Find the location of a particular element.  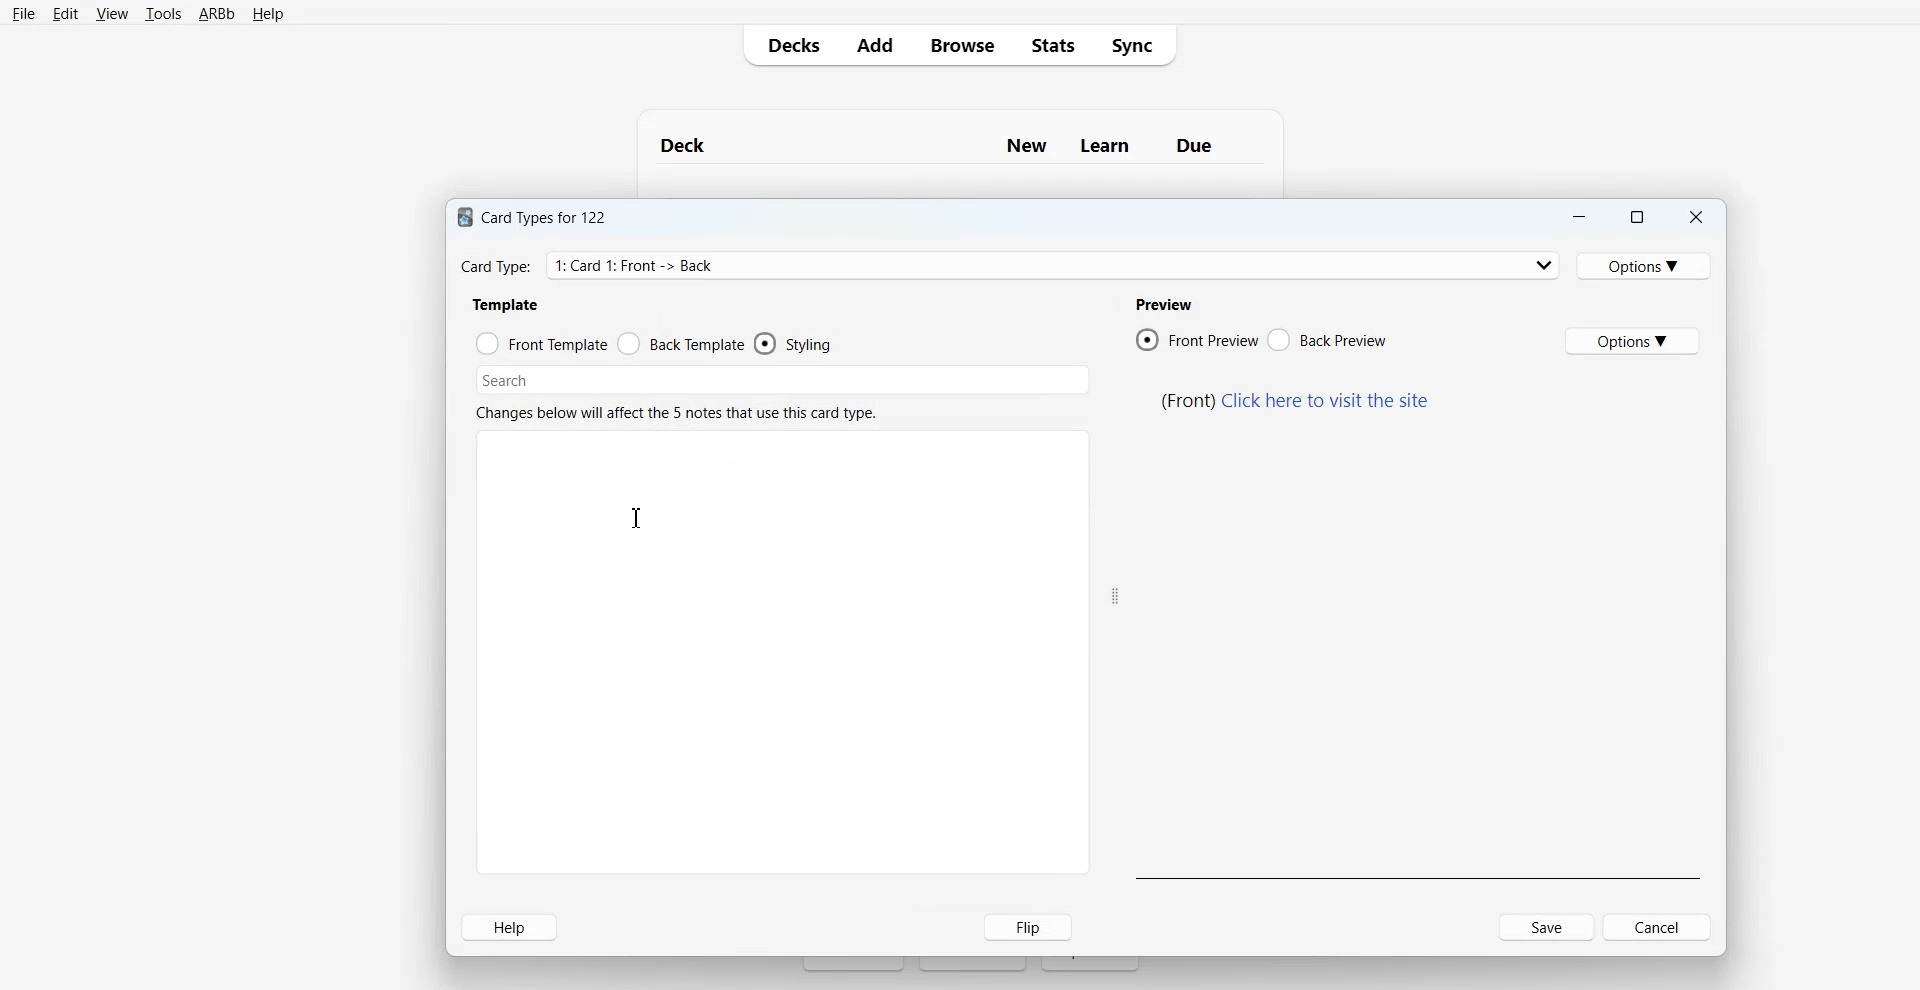

Options is located at coordinates (1634, 341).